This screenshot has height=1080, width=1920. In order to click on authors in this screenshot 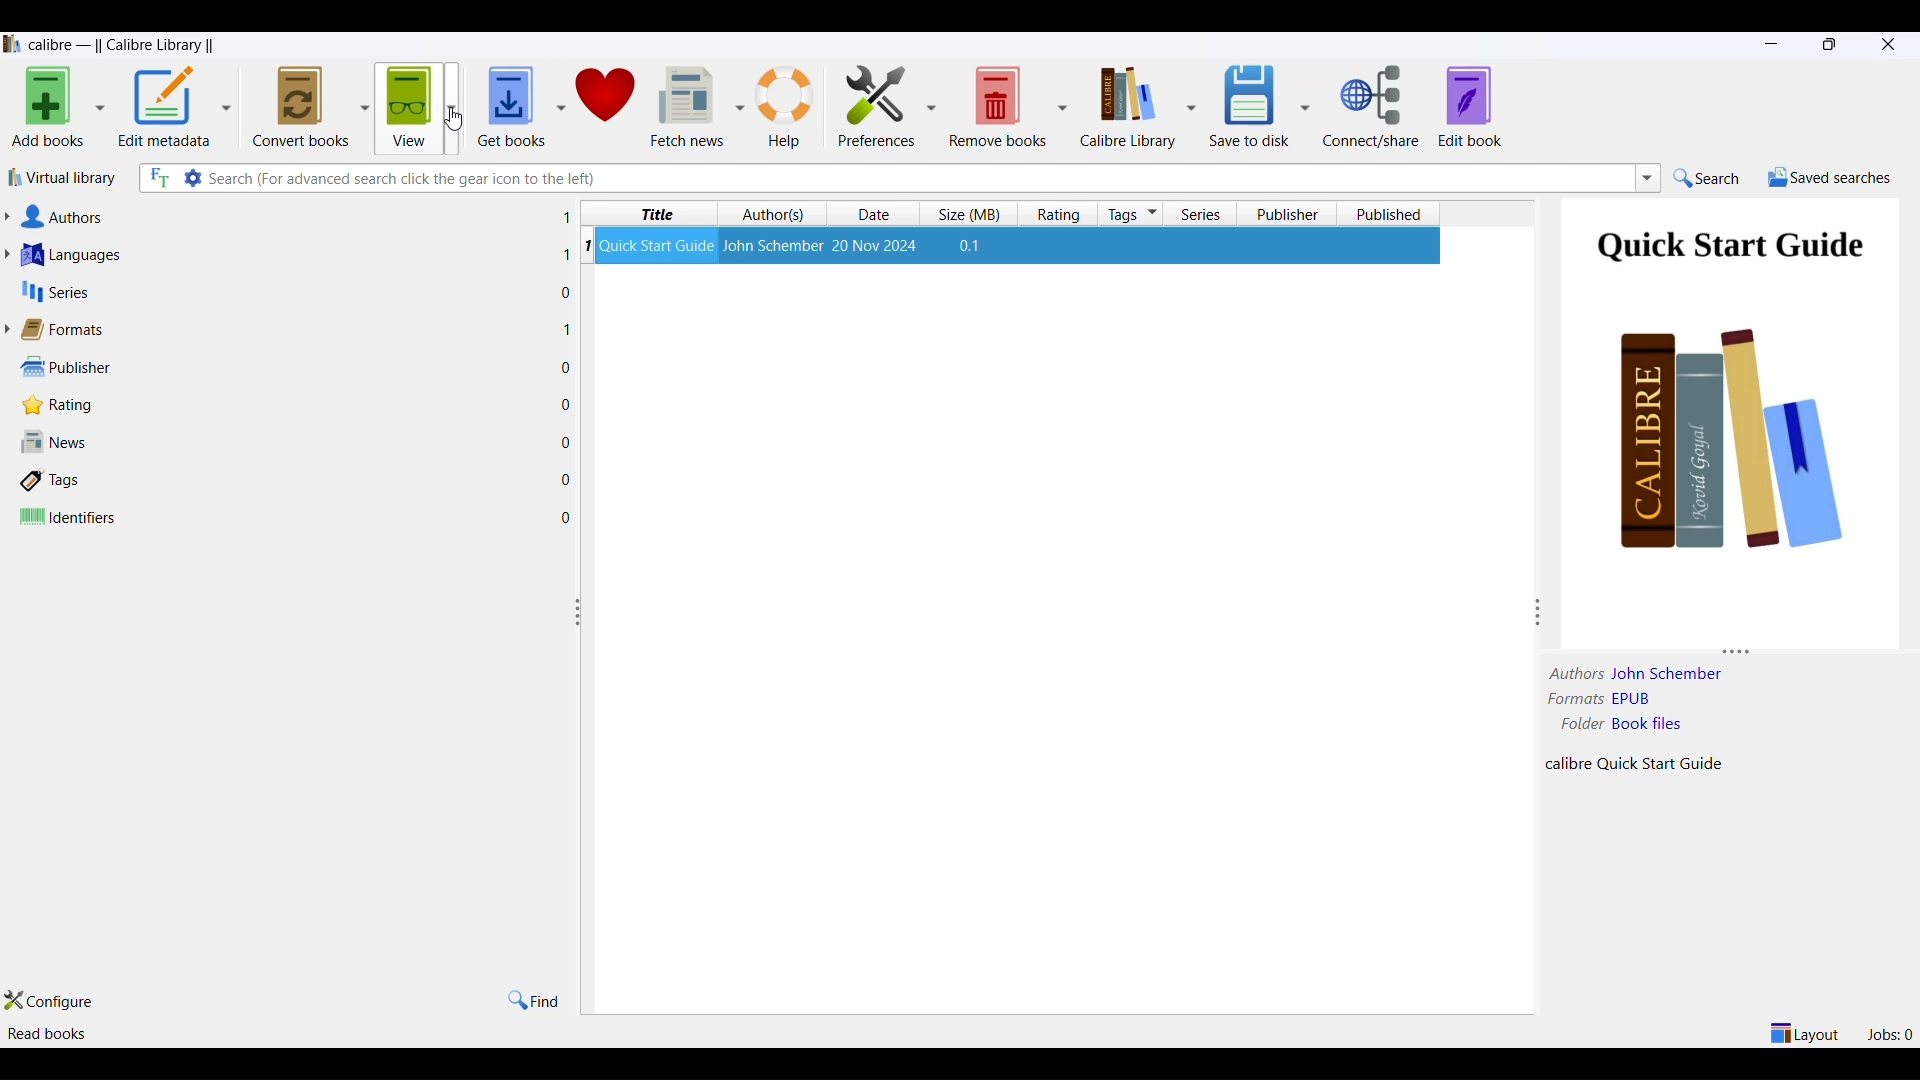, I will do `click(778, 214)`.